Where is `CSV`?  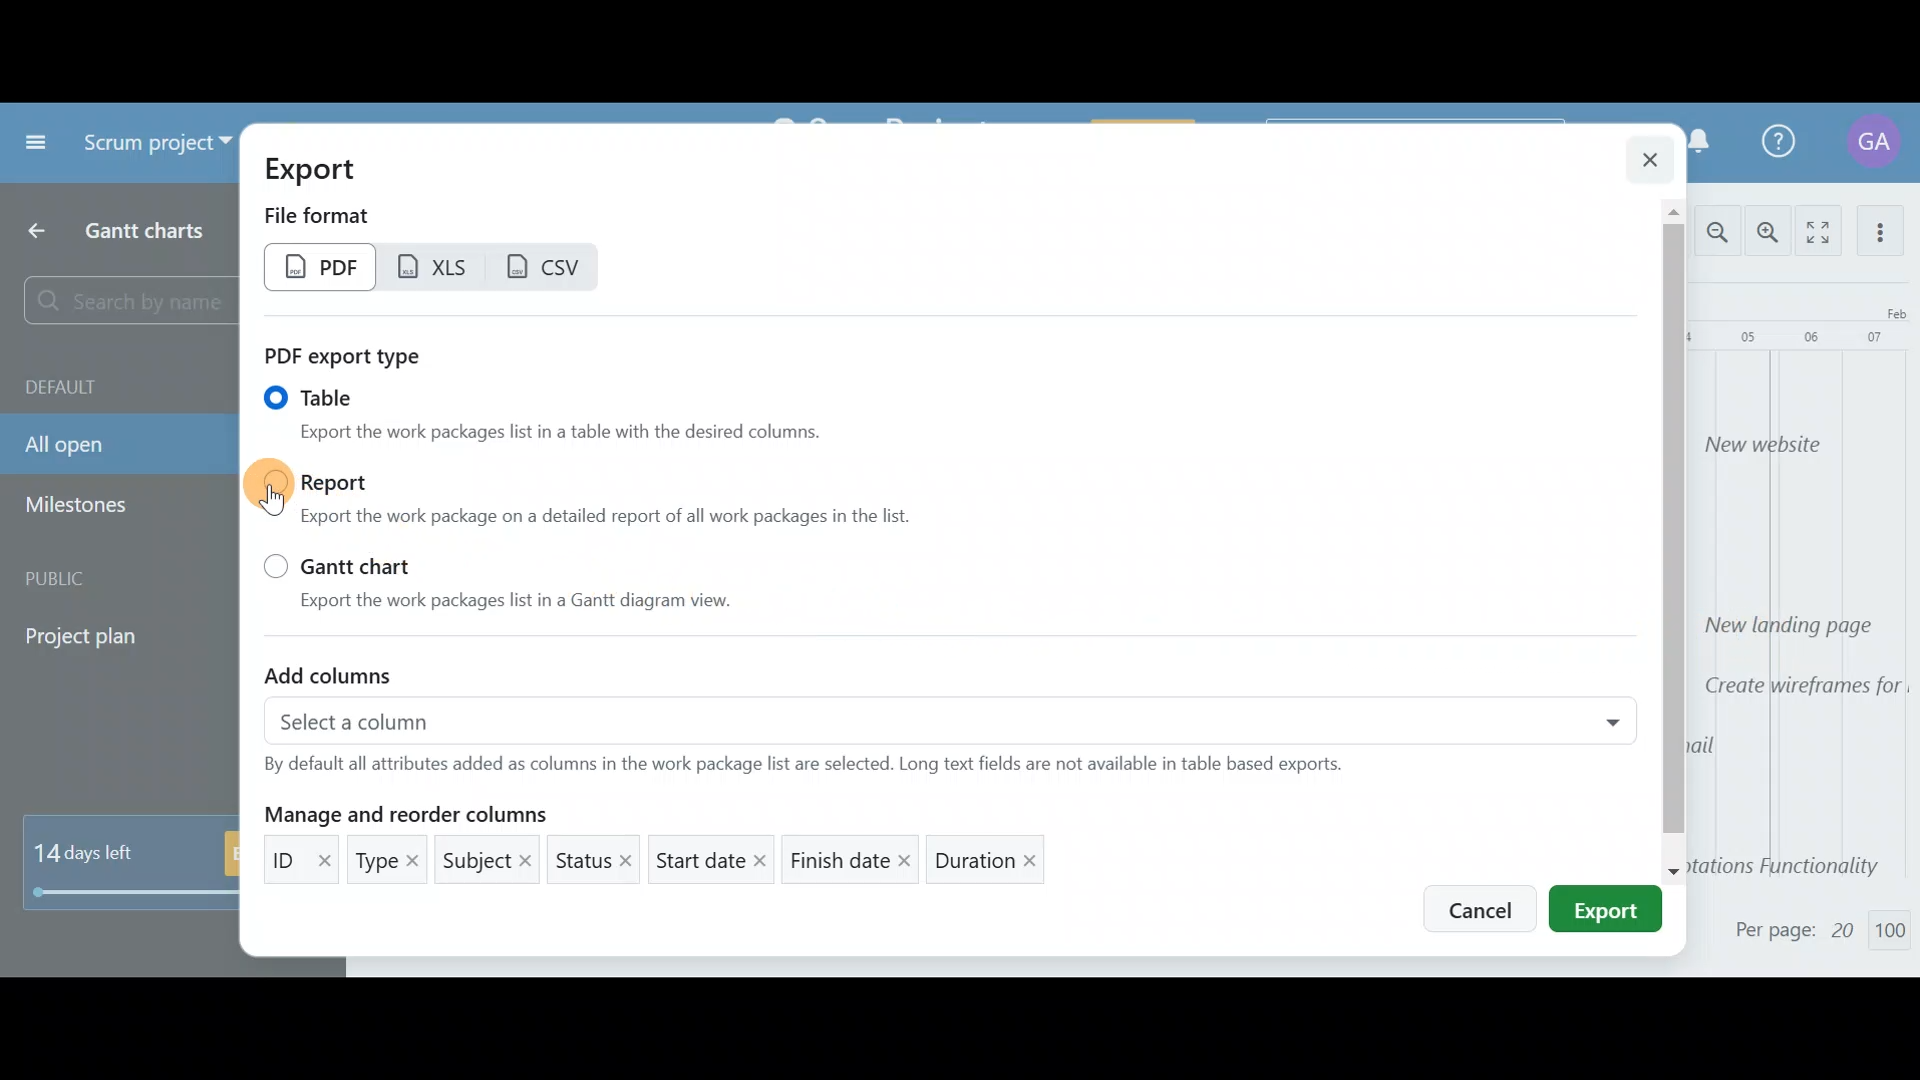 CSV is located at coordinates (545, 268).